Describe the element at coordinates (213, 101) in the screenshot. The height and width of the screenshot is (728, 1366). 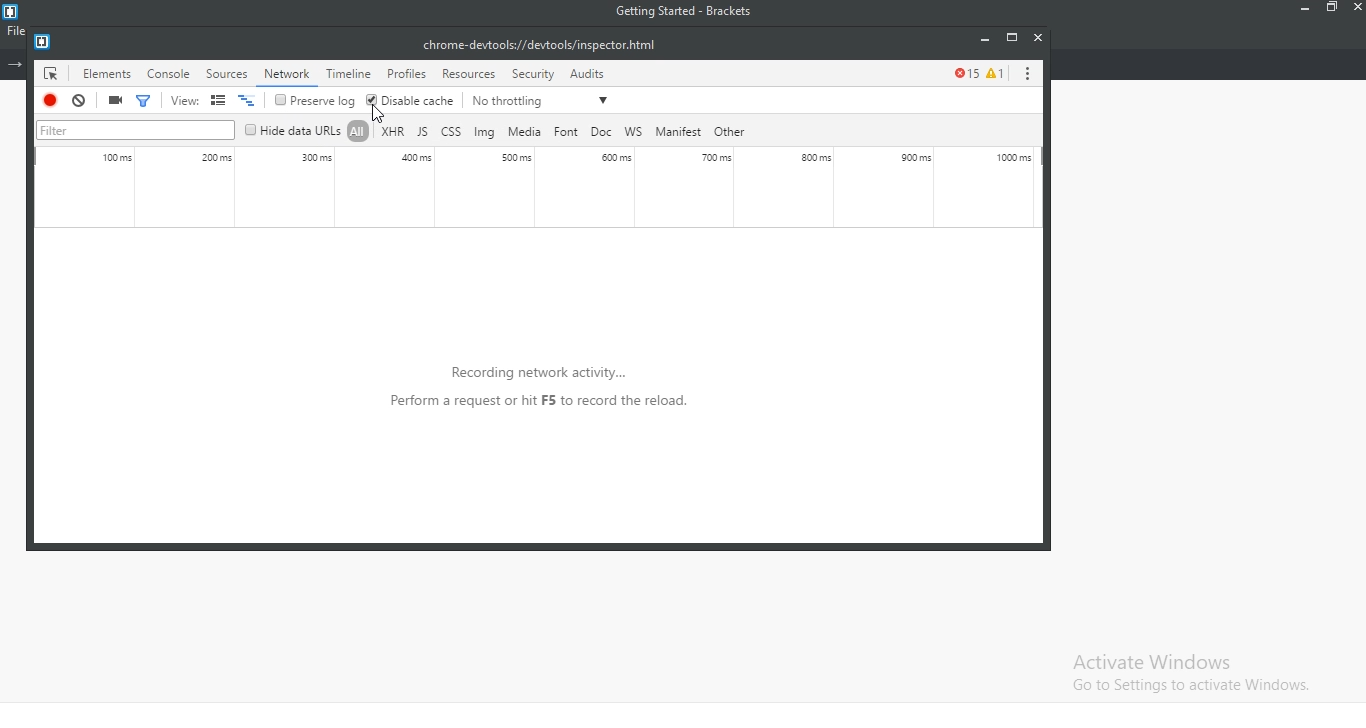
I see `views` at that location.